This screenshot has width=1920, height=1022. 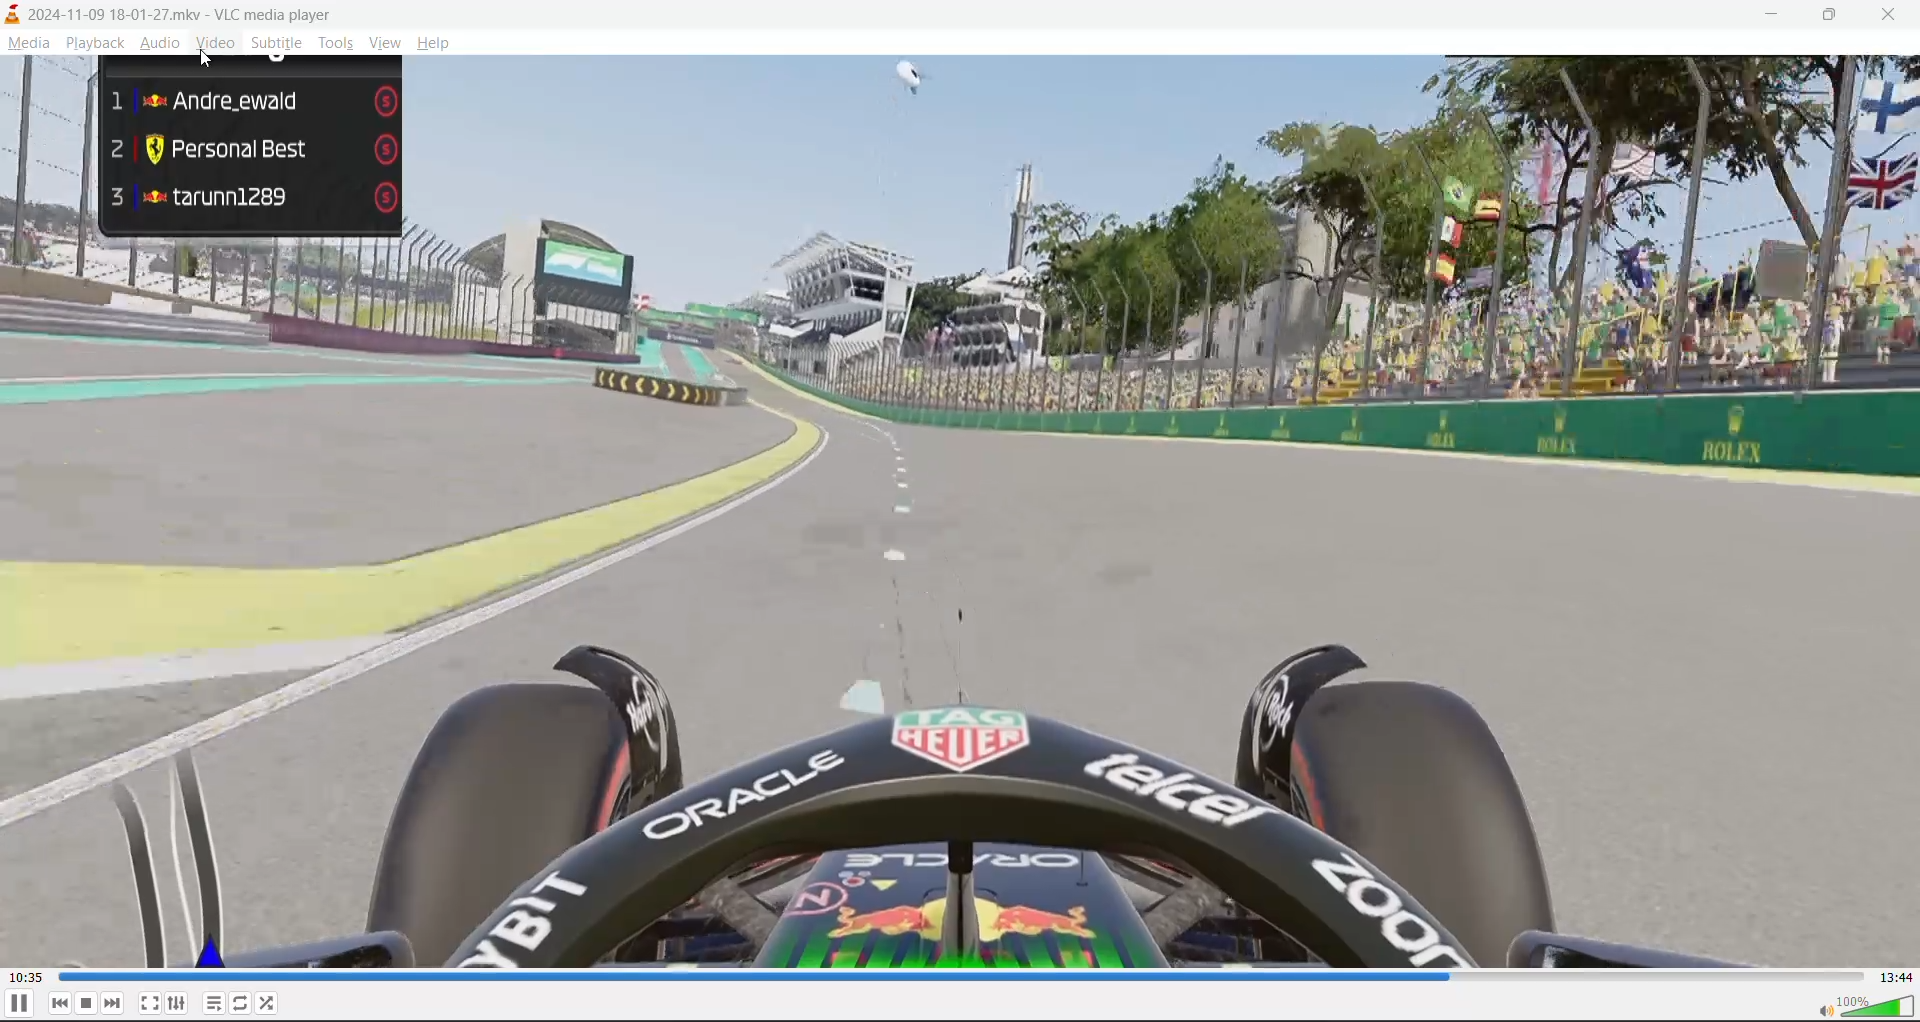 What do you see at coordinates (164, 16) in the screenshot?
I see `track name and app name ` at bounding box center [164, 16].